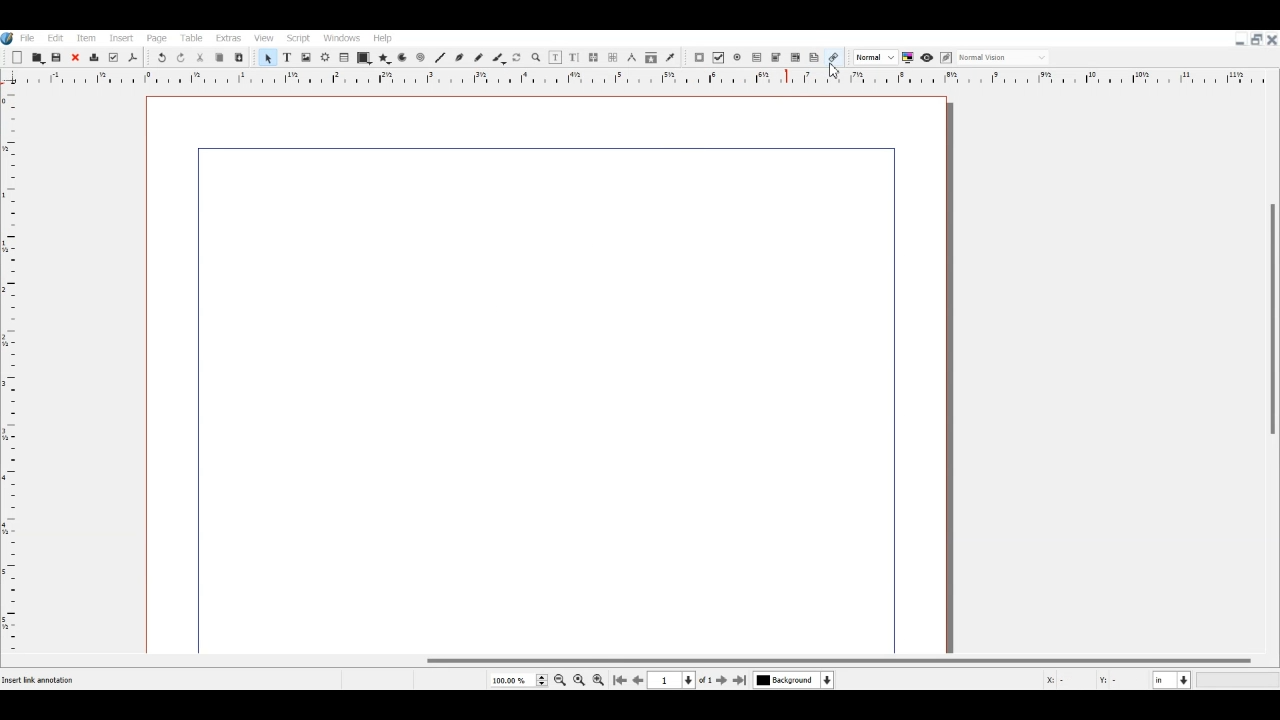 The image size is (1280, 720). Describe the element at coordinates (670, 57) in the screenshot. I see `Eye dropper` at that location.